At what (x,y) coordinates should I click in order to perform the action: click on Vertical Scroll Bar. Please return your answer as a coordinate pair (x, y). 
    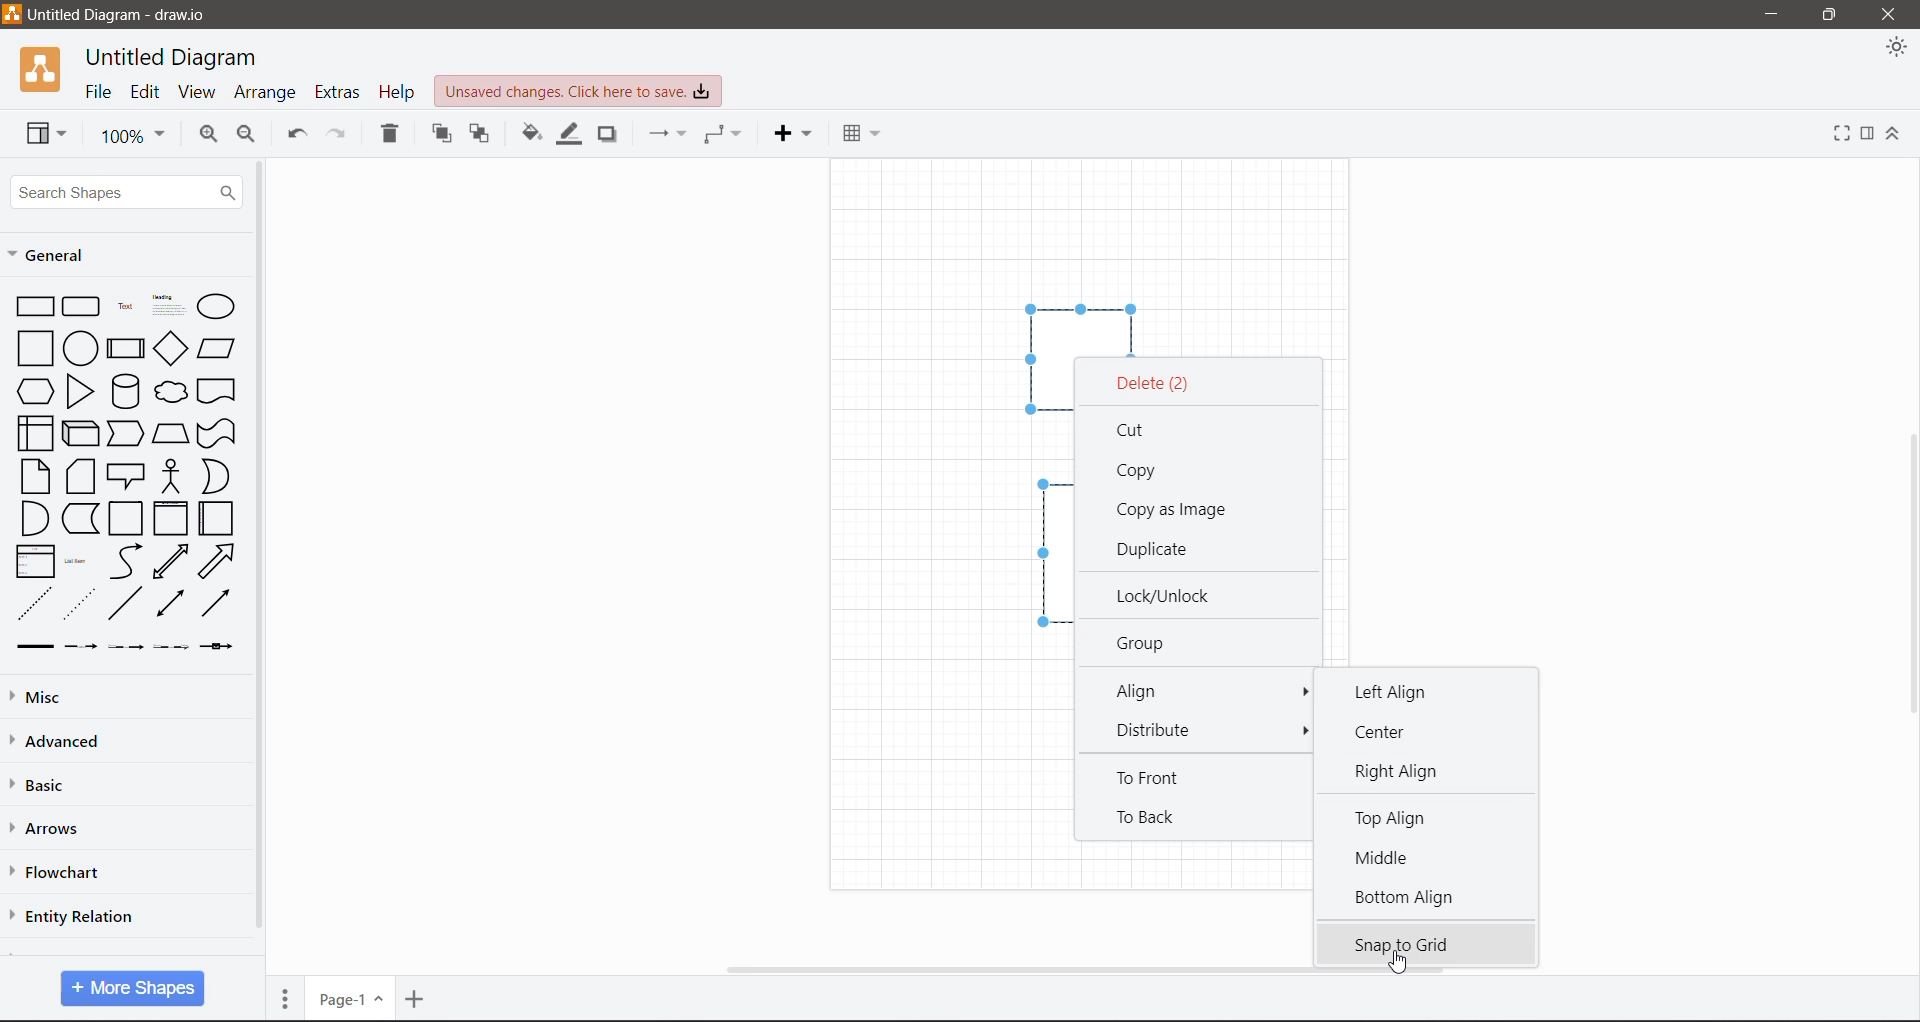
    Looking at the image, I should click on (260, 553).